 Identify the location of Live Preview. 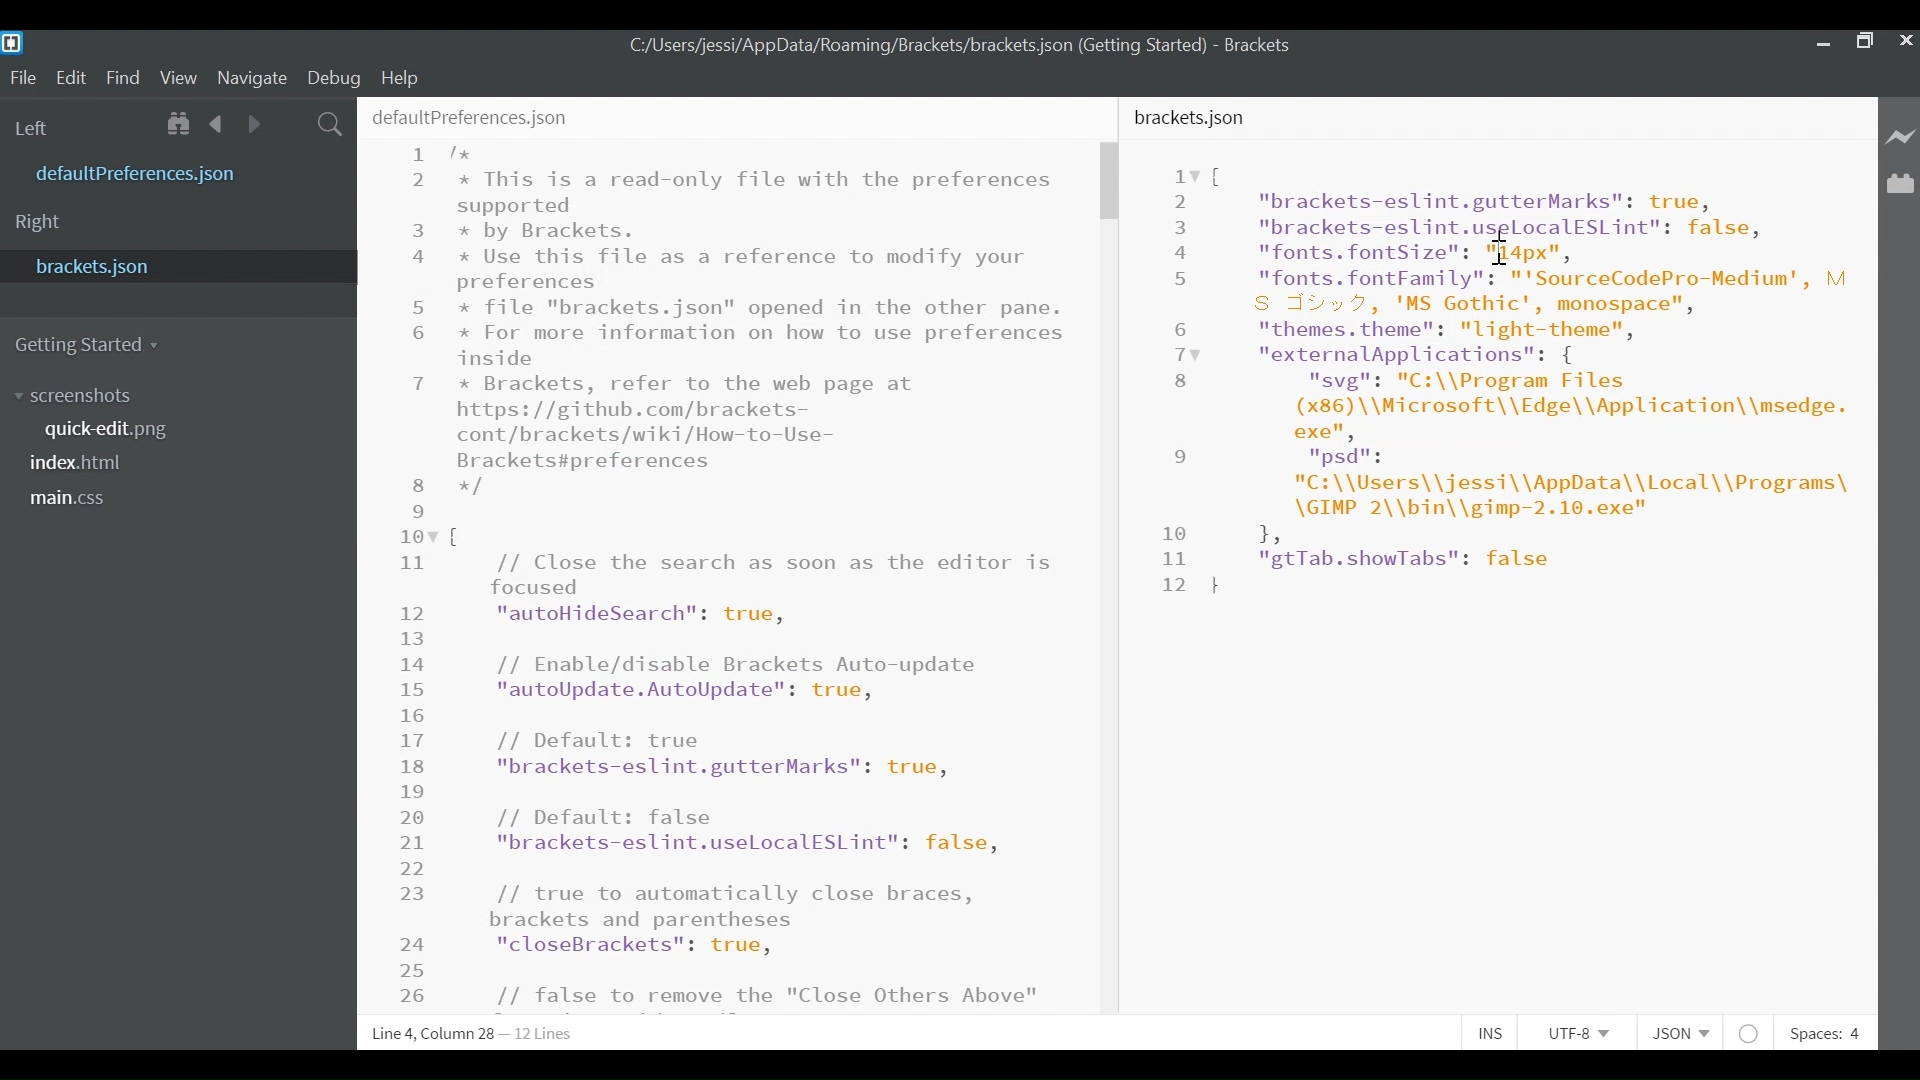
(1901, 138).